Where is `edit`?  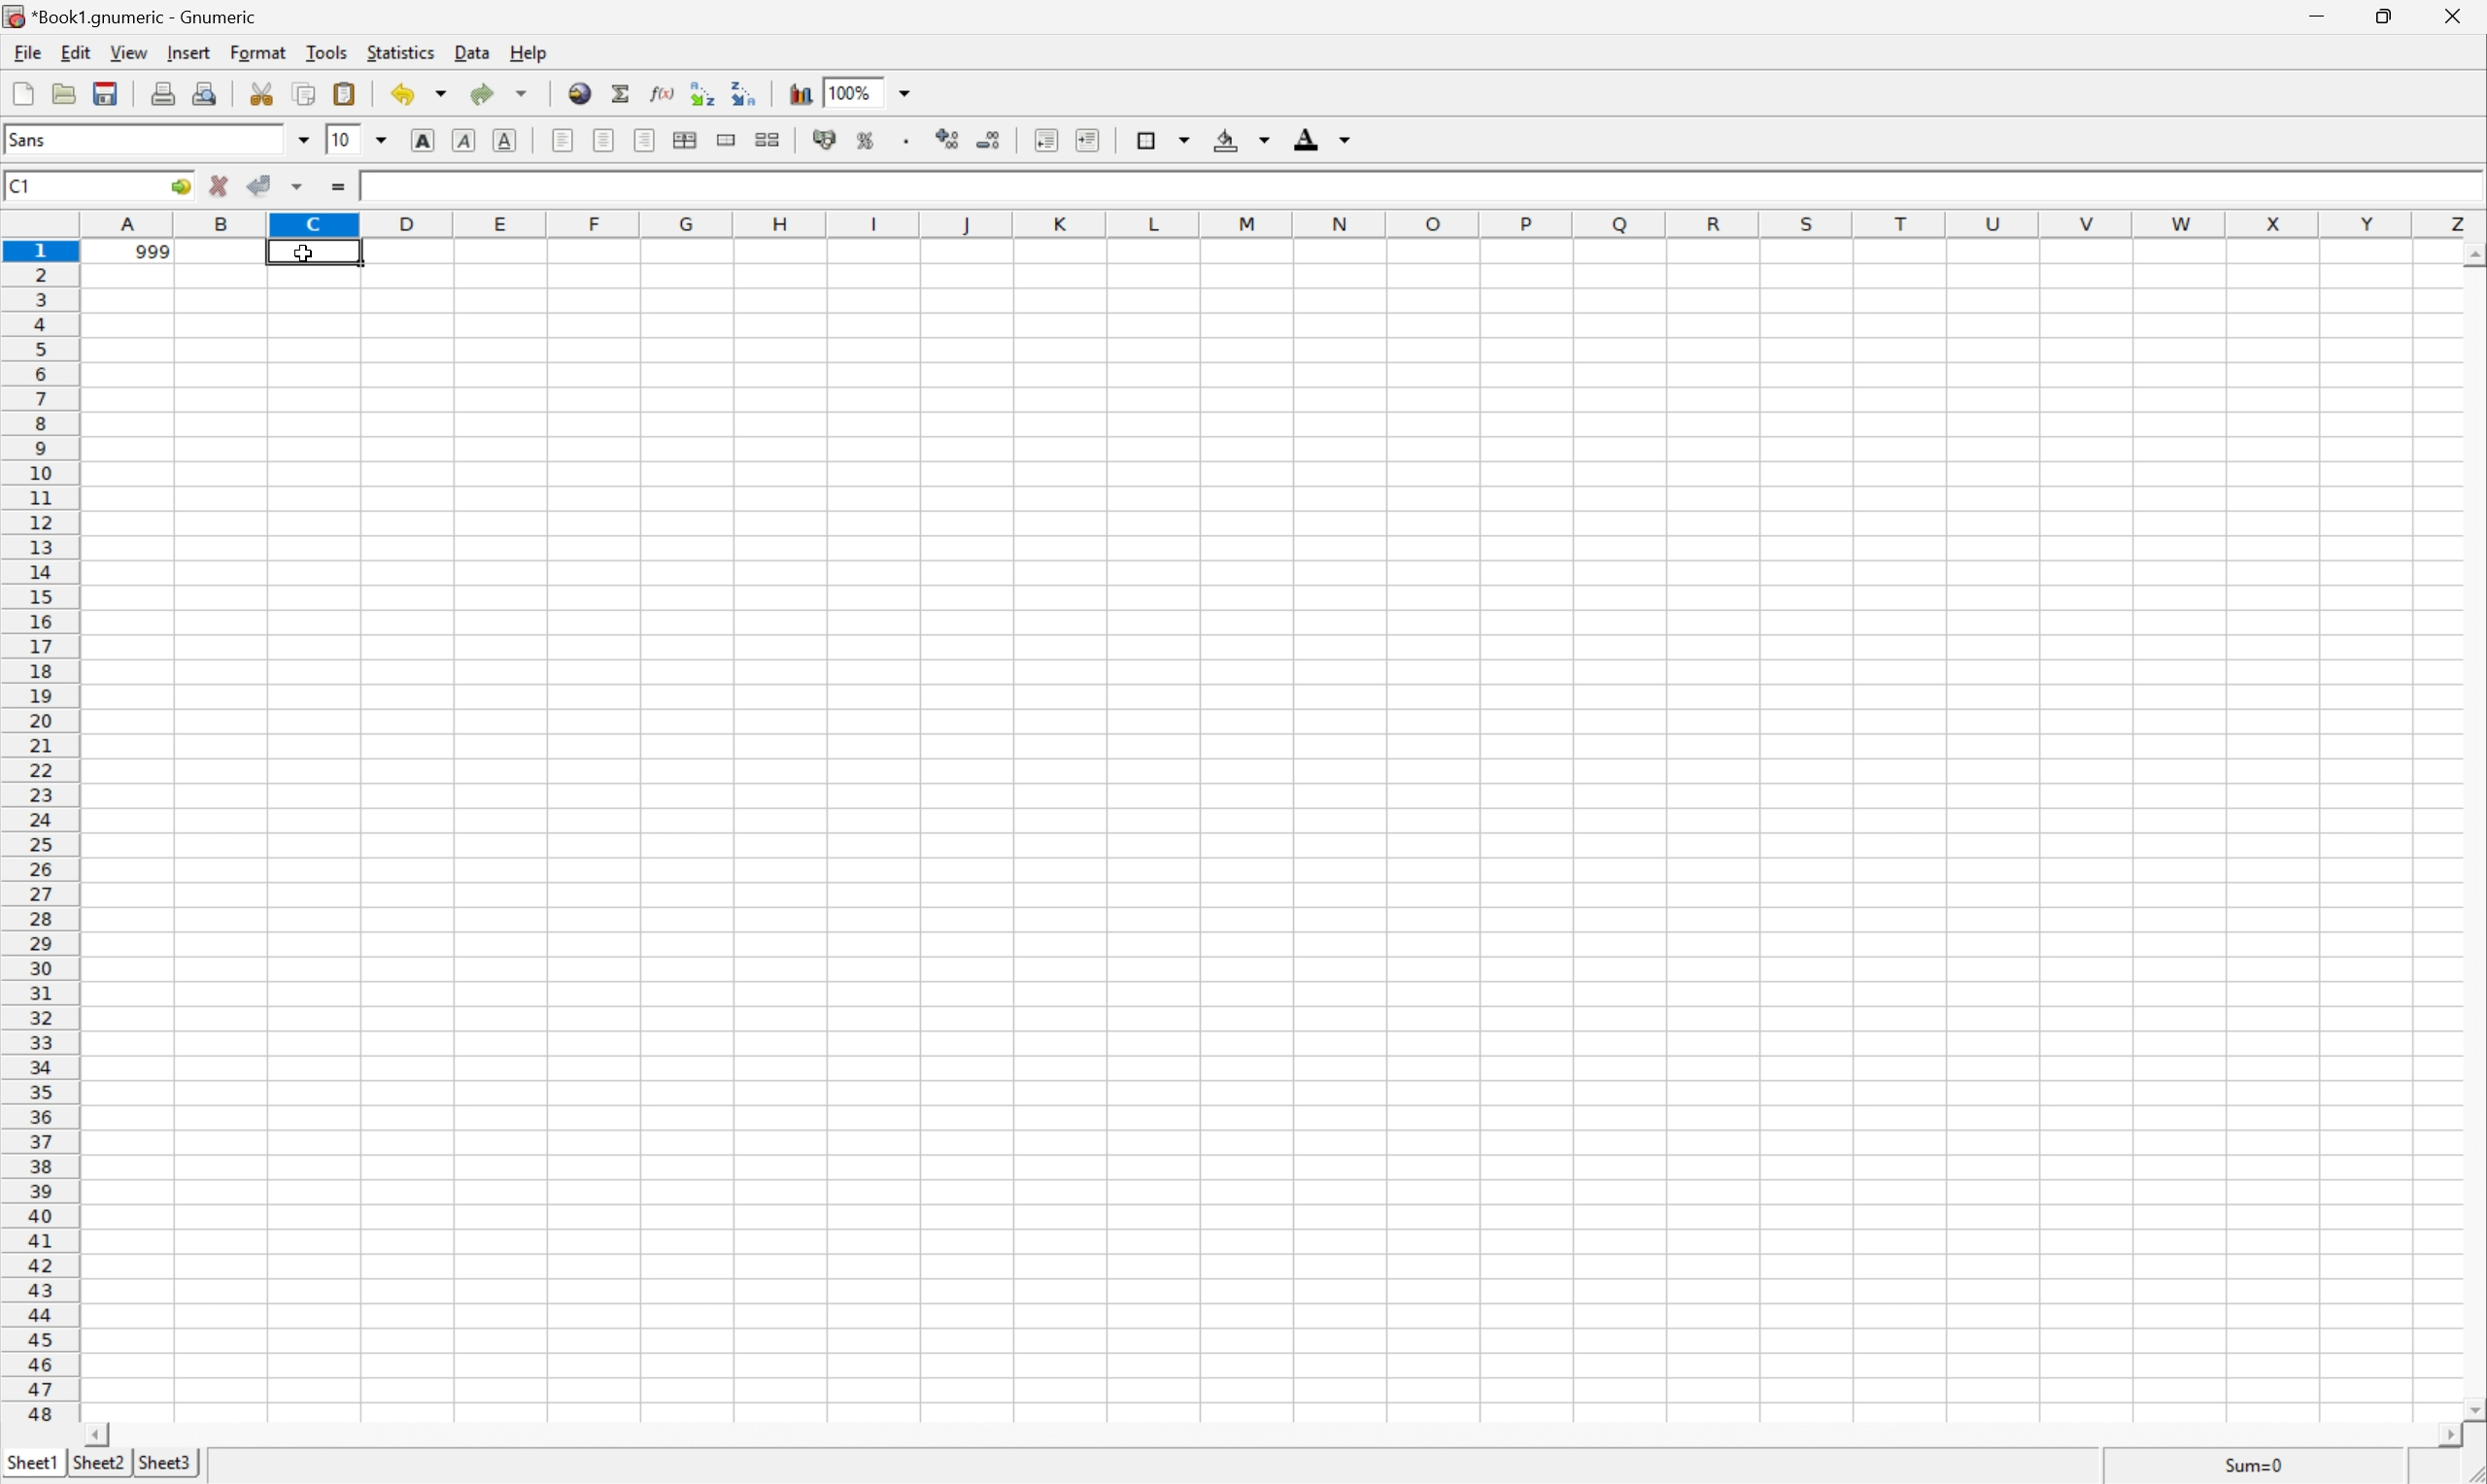
edit is located at coordinates (78, 53).